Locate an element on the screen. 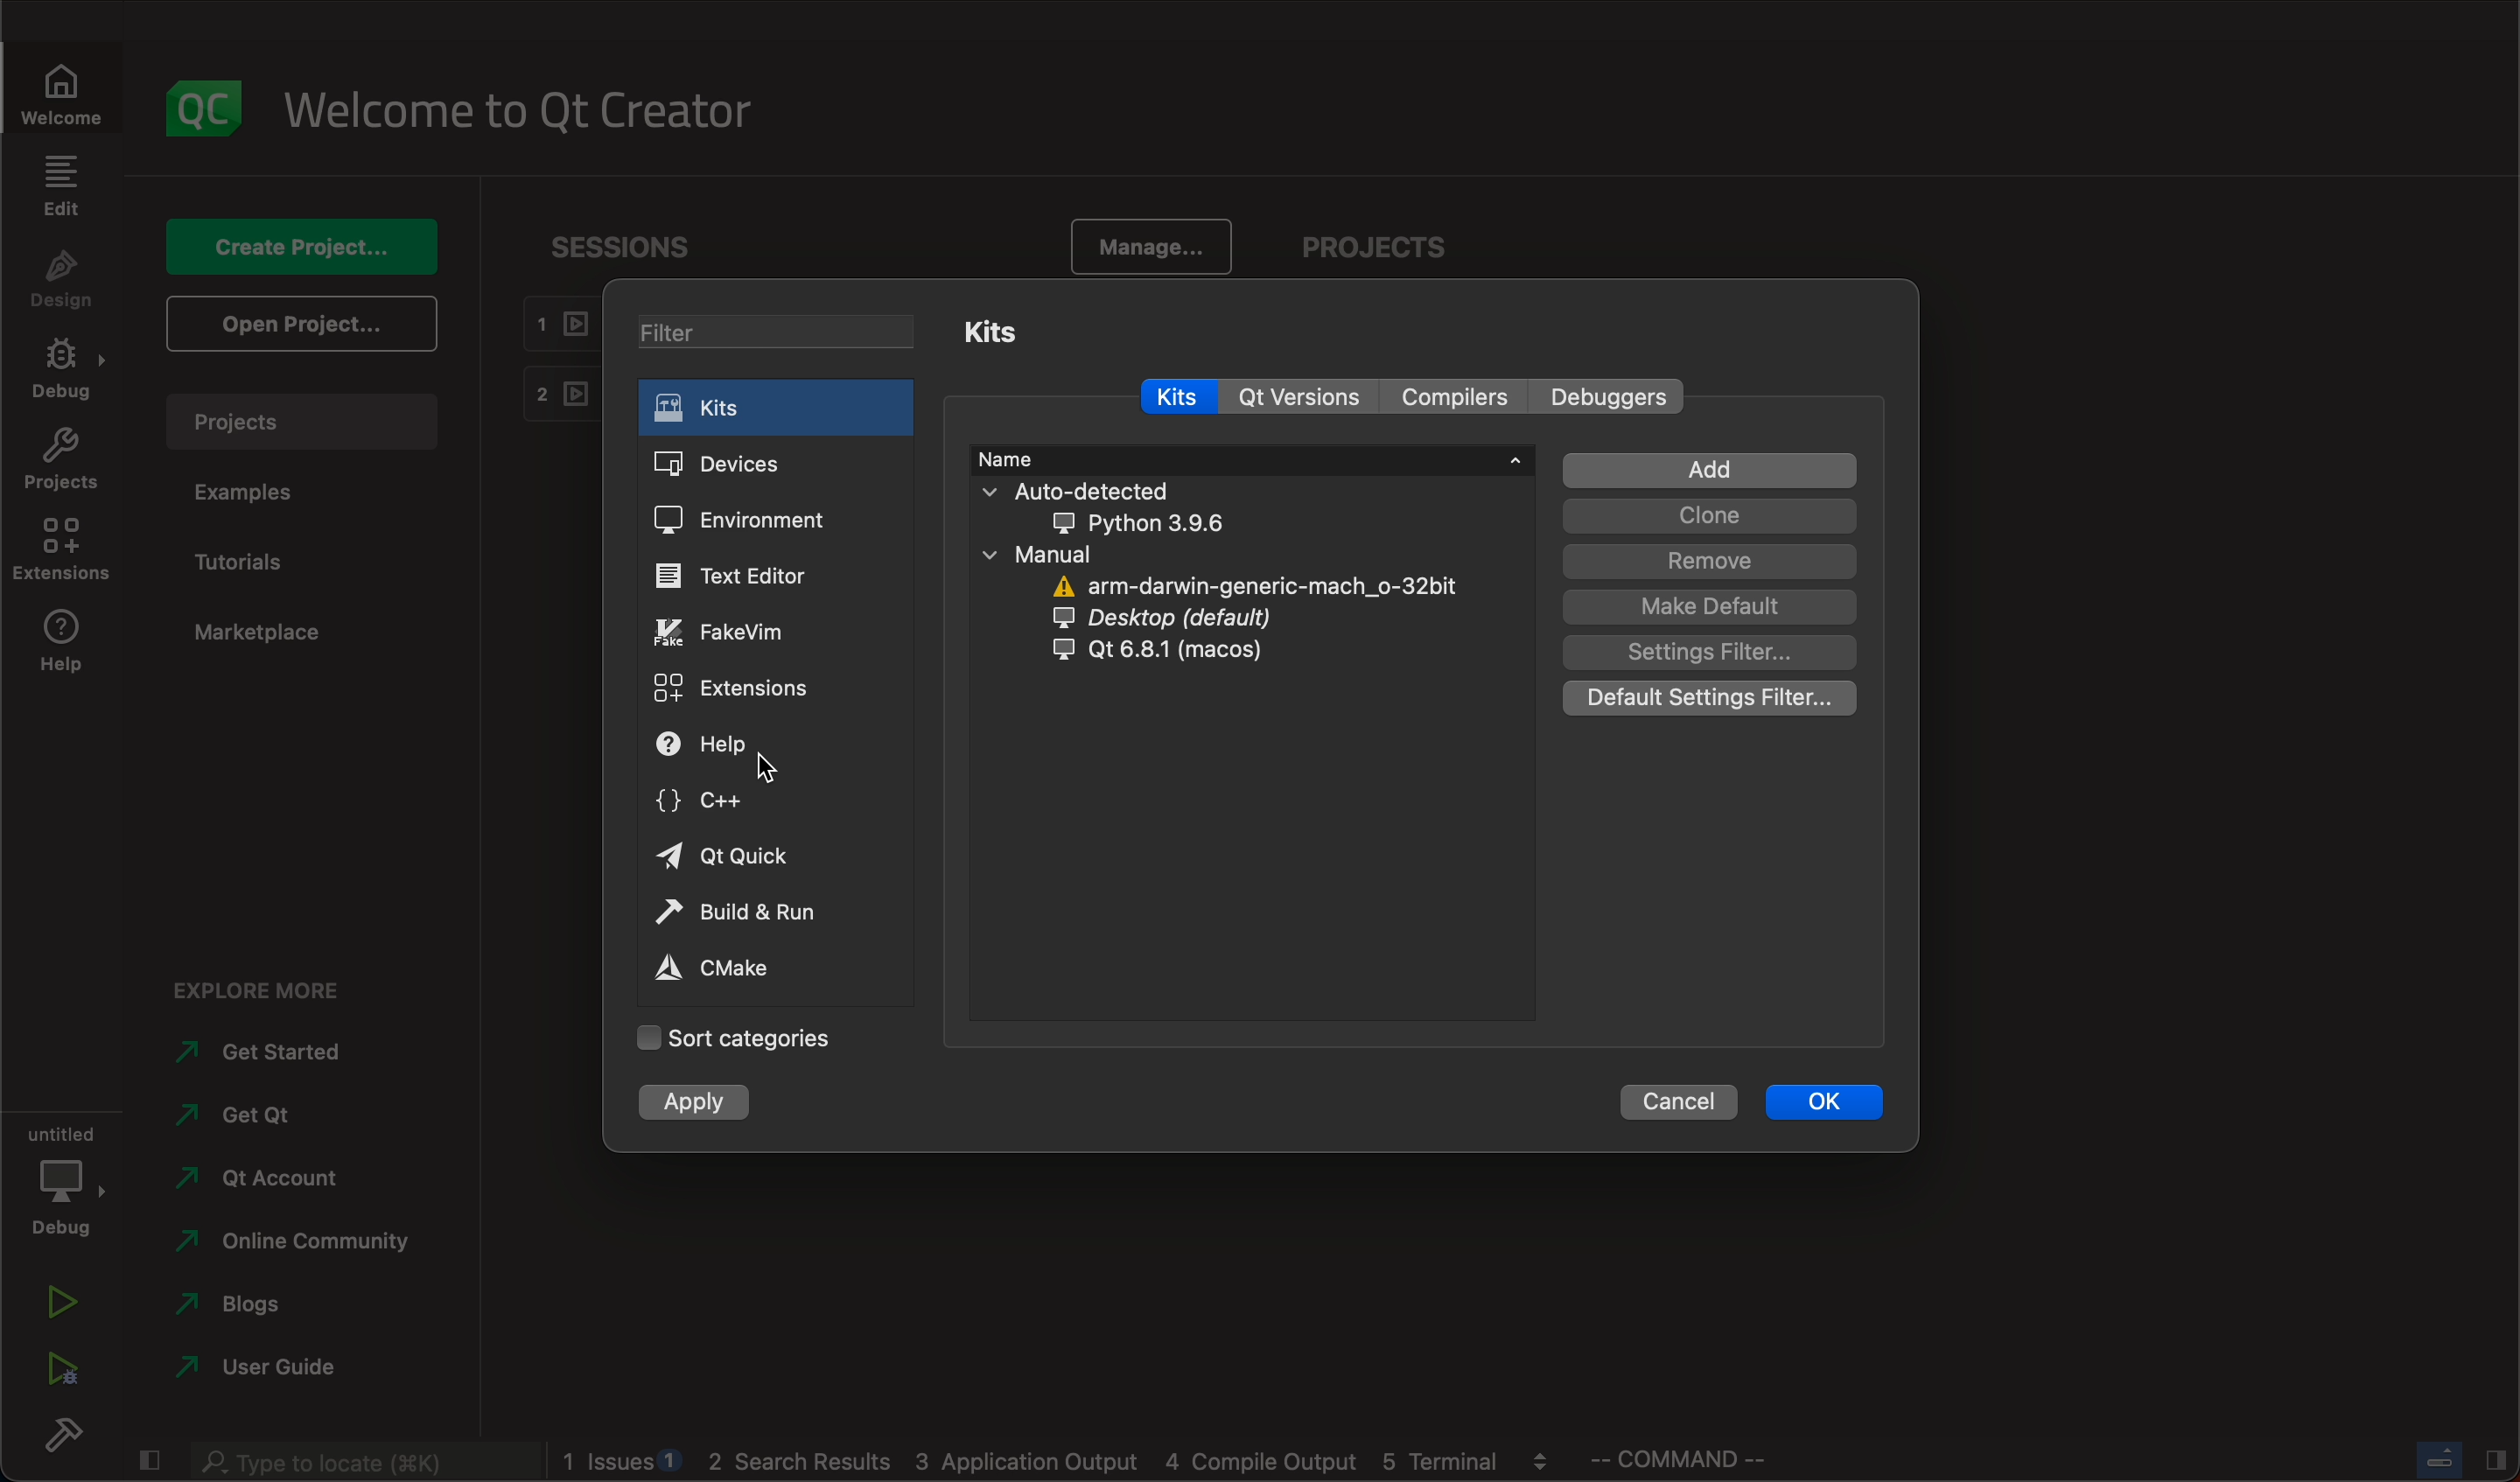  darwin is located at coordinates (1262, 588).